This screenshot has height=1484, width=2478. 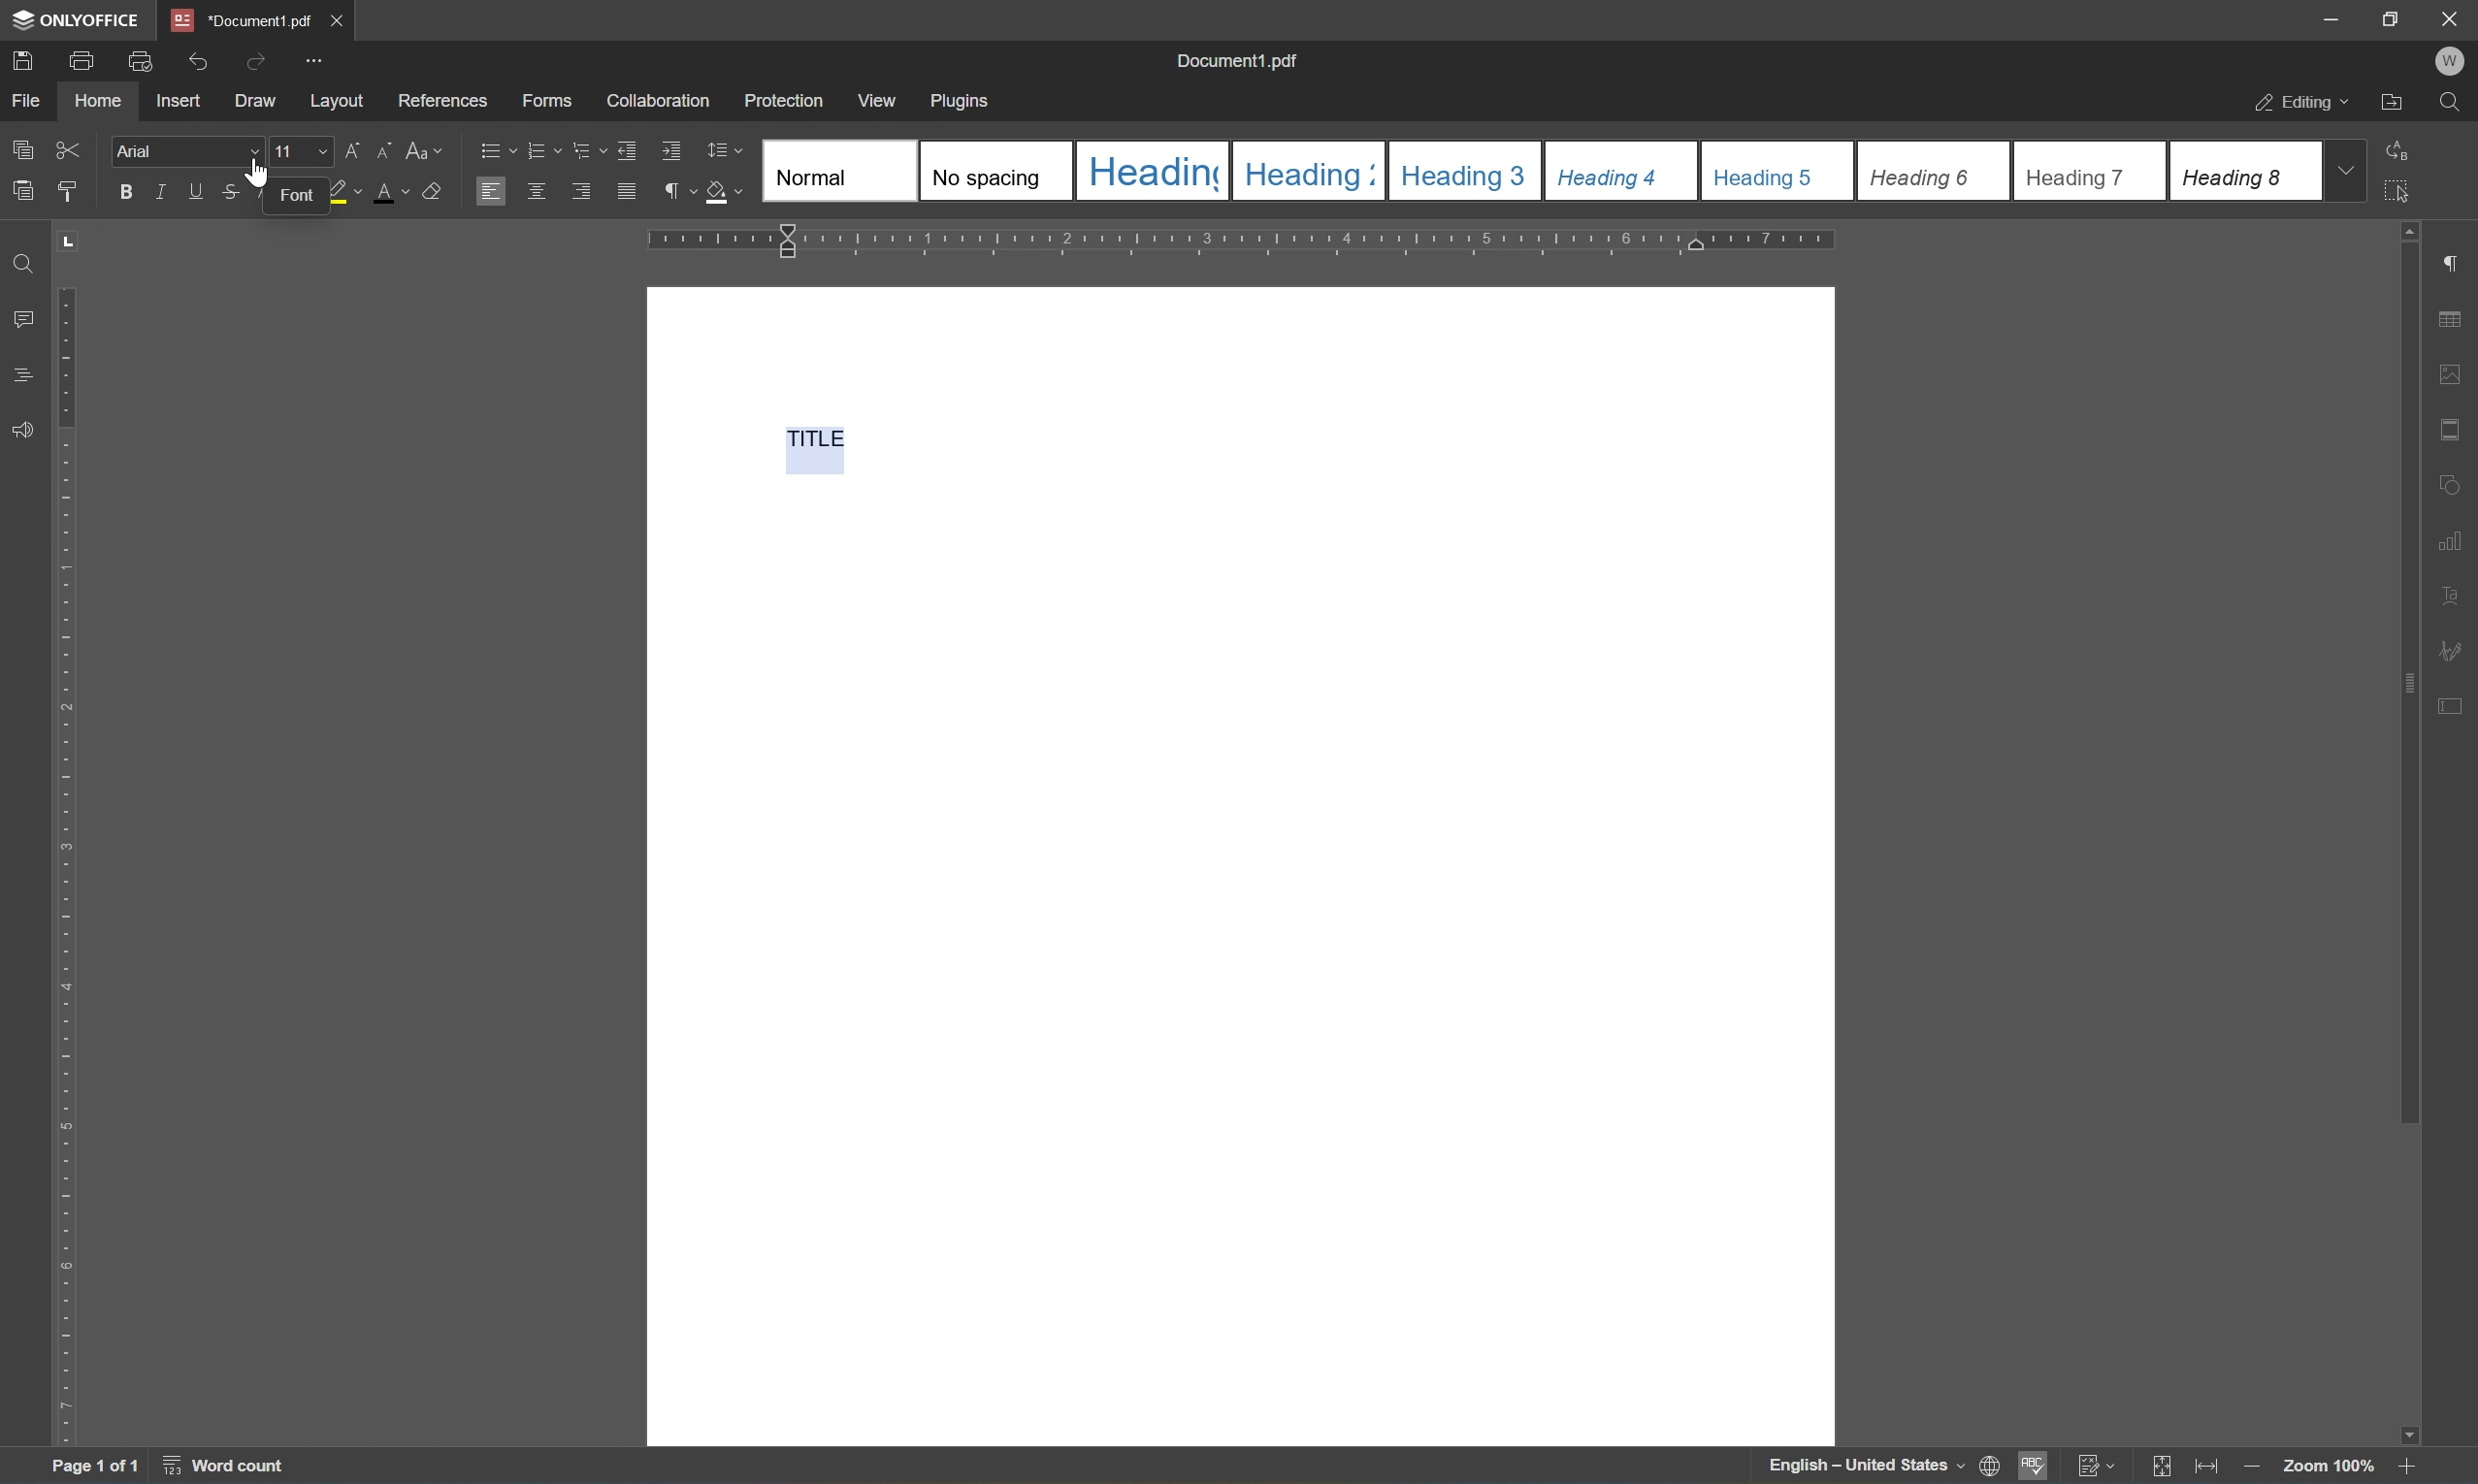 What do you see at coordinates (587, 149) in the screenshot?
I see `Multilevel list` at bounding box center [587, 149].